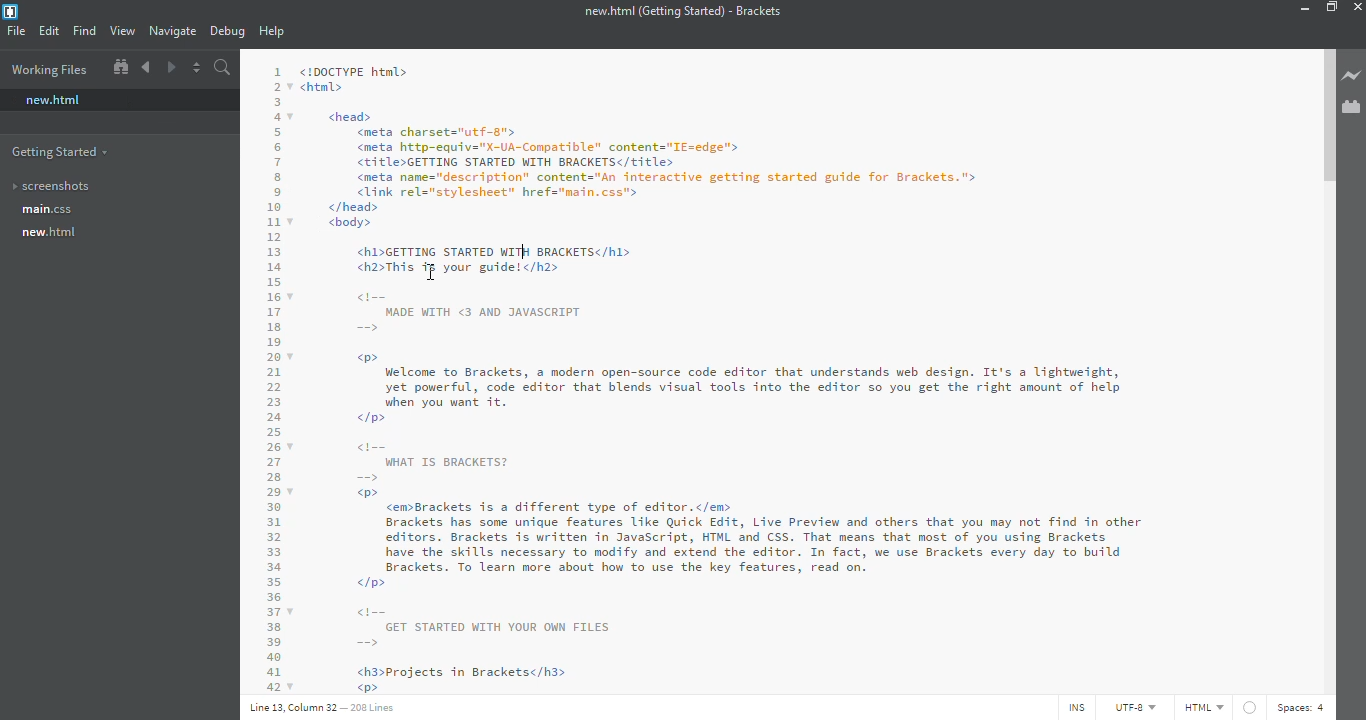 The image size is (1366, 720). What do you see at coordinates (123, 30) in the screenshot?
I see `view` at bounding box center [123, 30].